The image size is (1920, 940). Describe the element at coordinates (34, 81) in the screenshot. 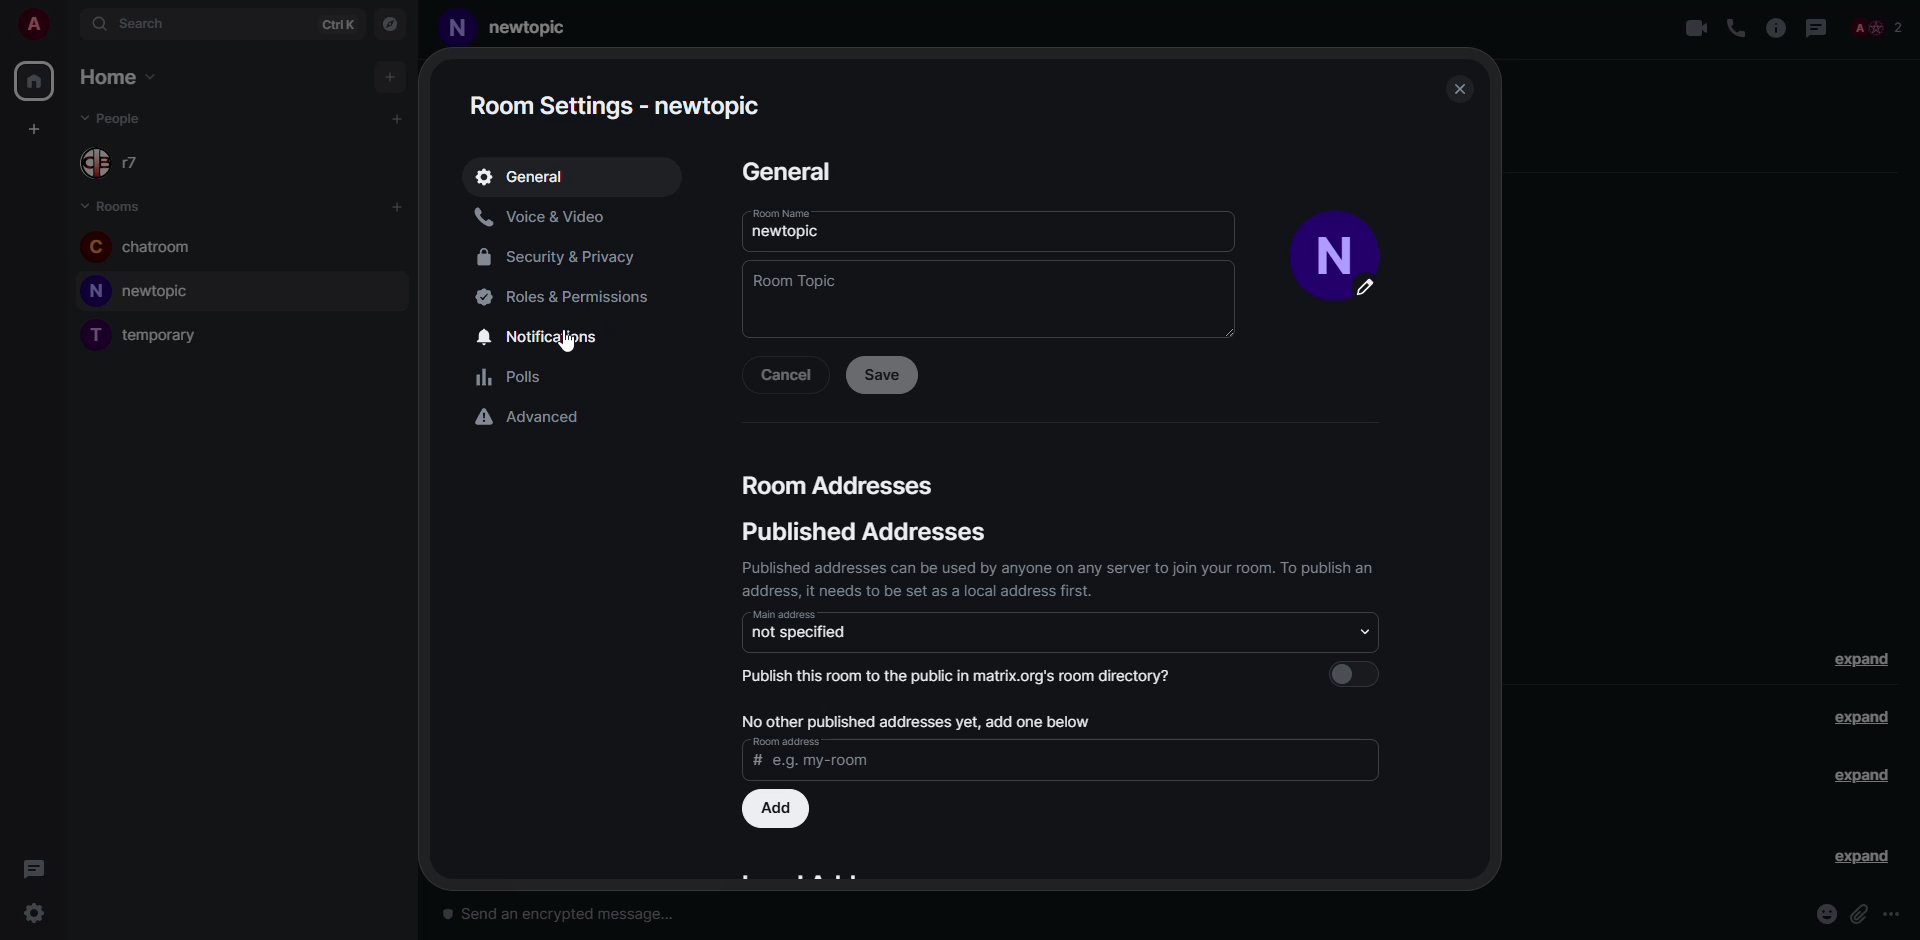

I see `home` at that location.